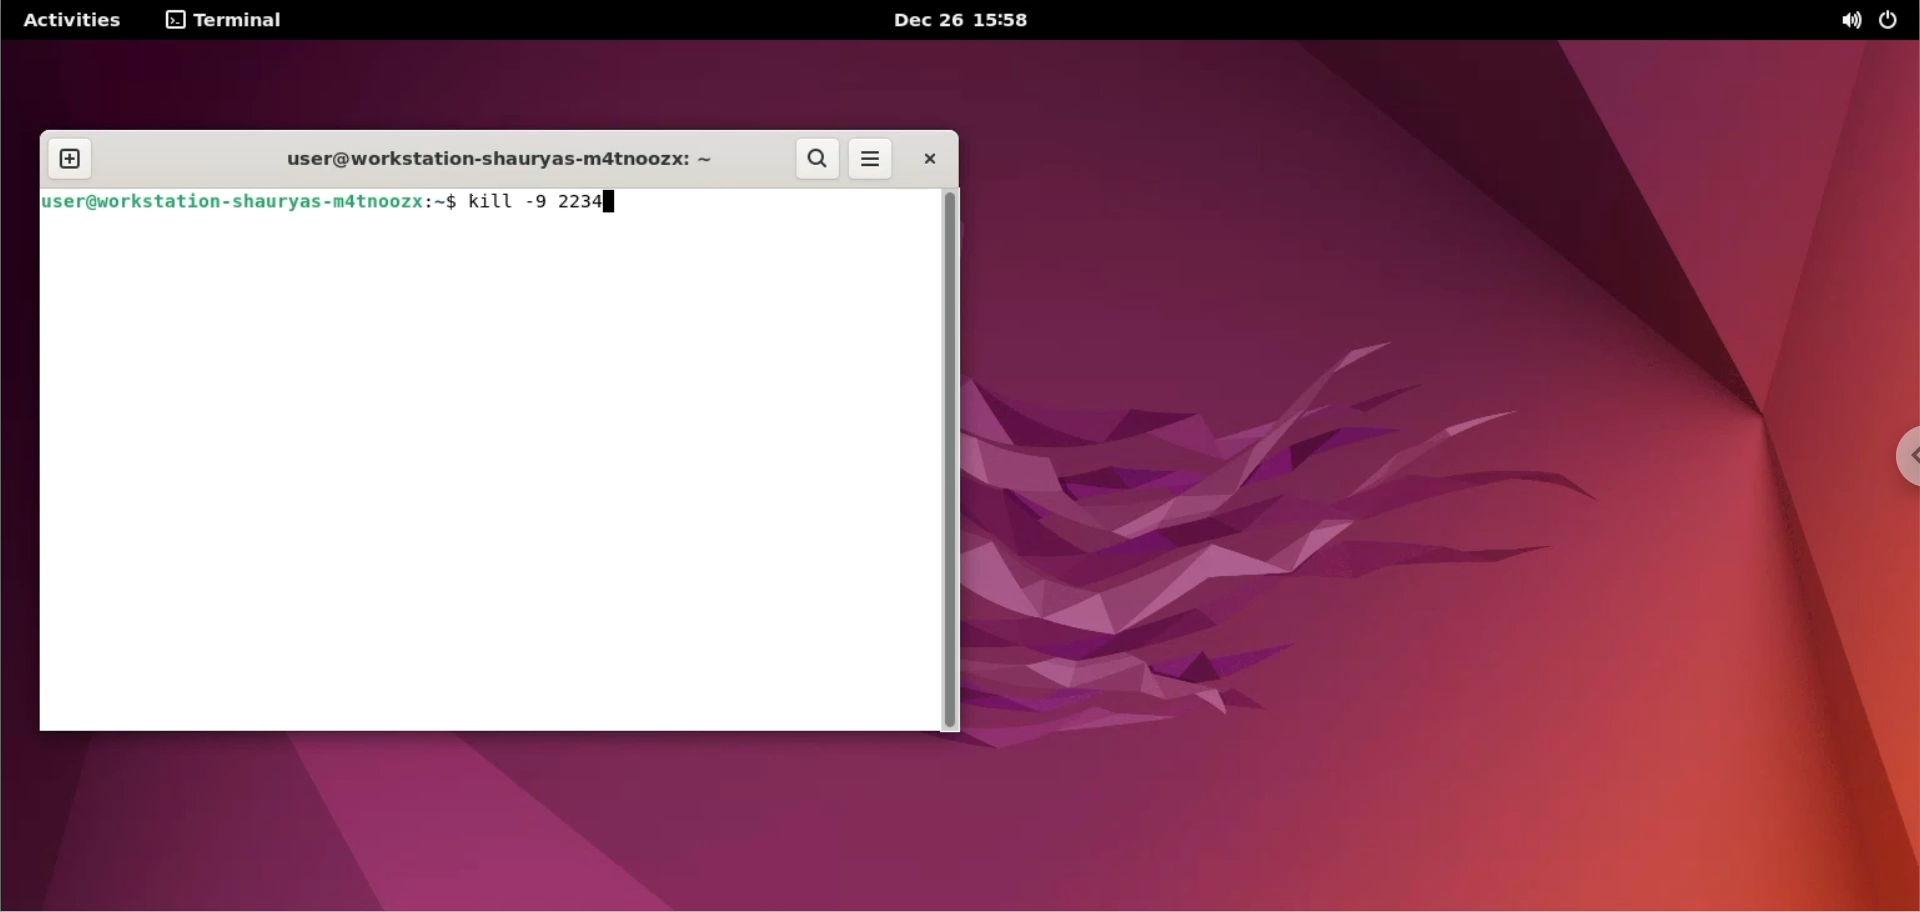 This screenshot has width=1920, height=912. Describe the element at coordinates (1896, 461) in the screenshot. I see `chrome options` at that location.